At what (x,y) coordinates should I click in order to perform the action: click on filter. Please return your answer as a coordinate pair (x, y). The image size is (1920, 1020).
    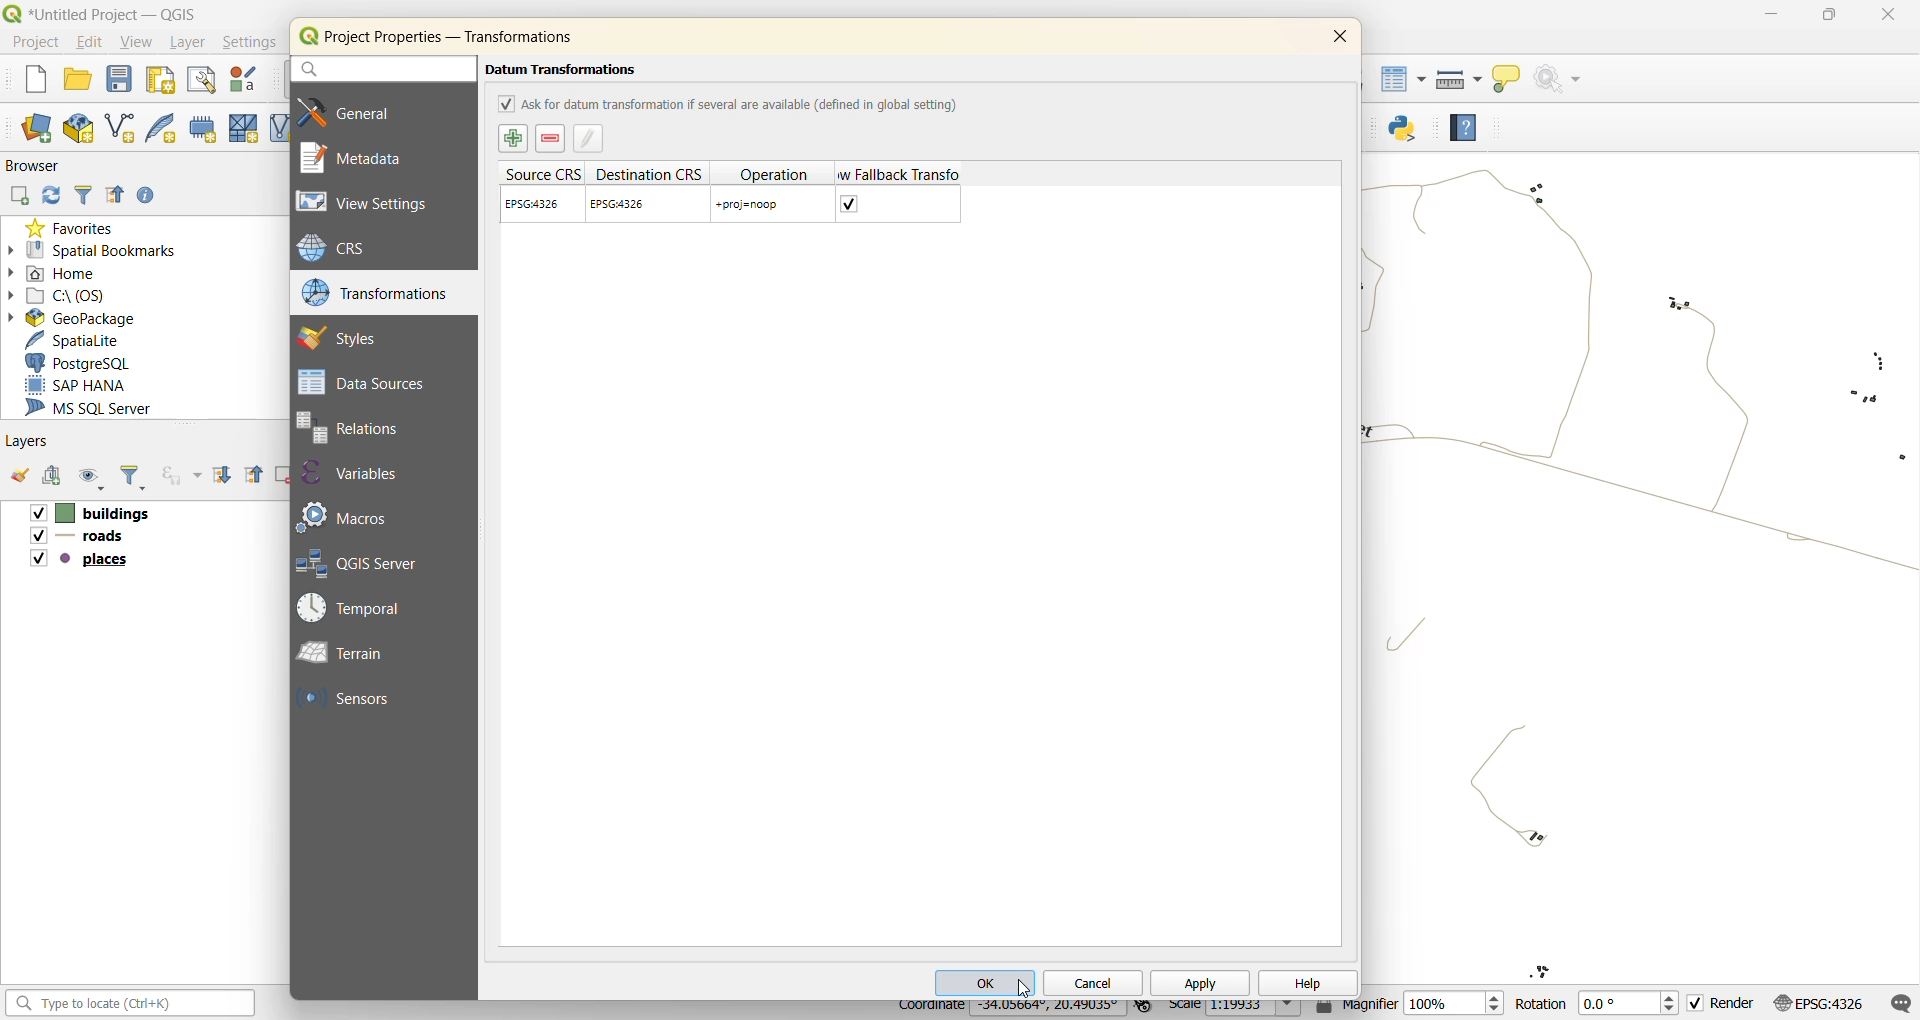
    Looking at the image, I should click on (134, 478).